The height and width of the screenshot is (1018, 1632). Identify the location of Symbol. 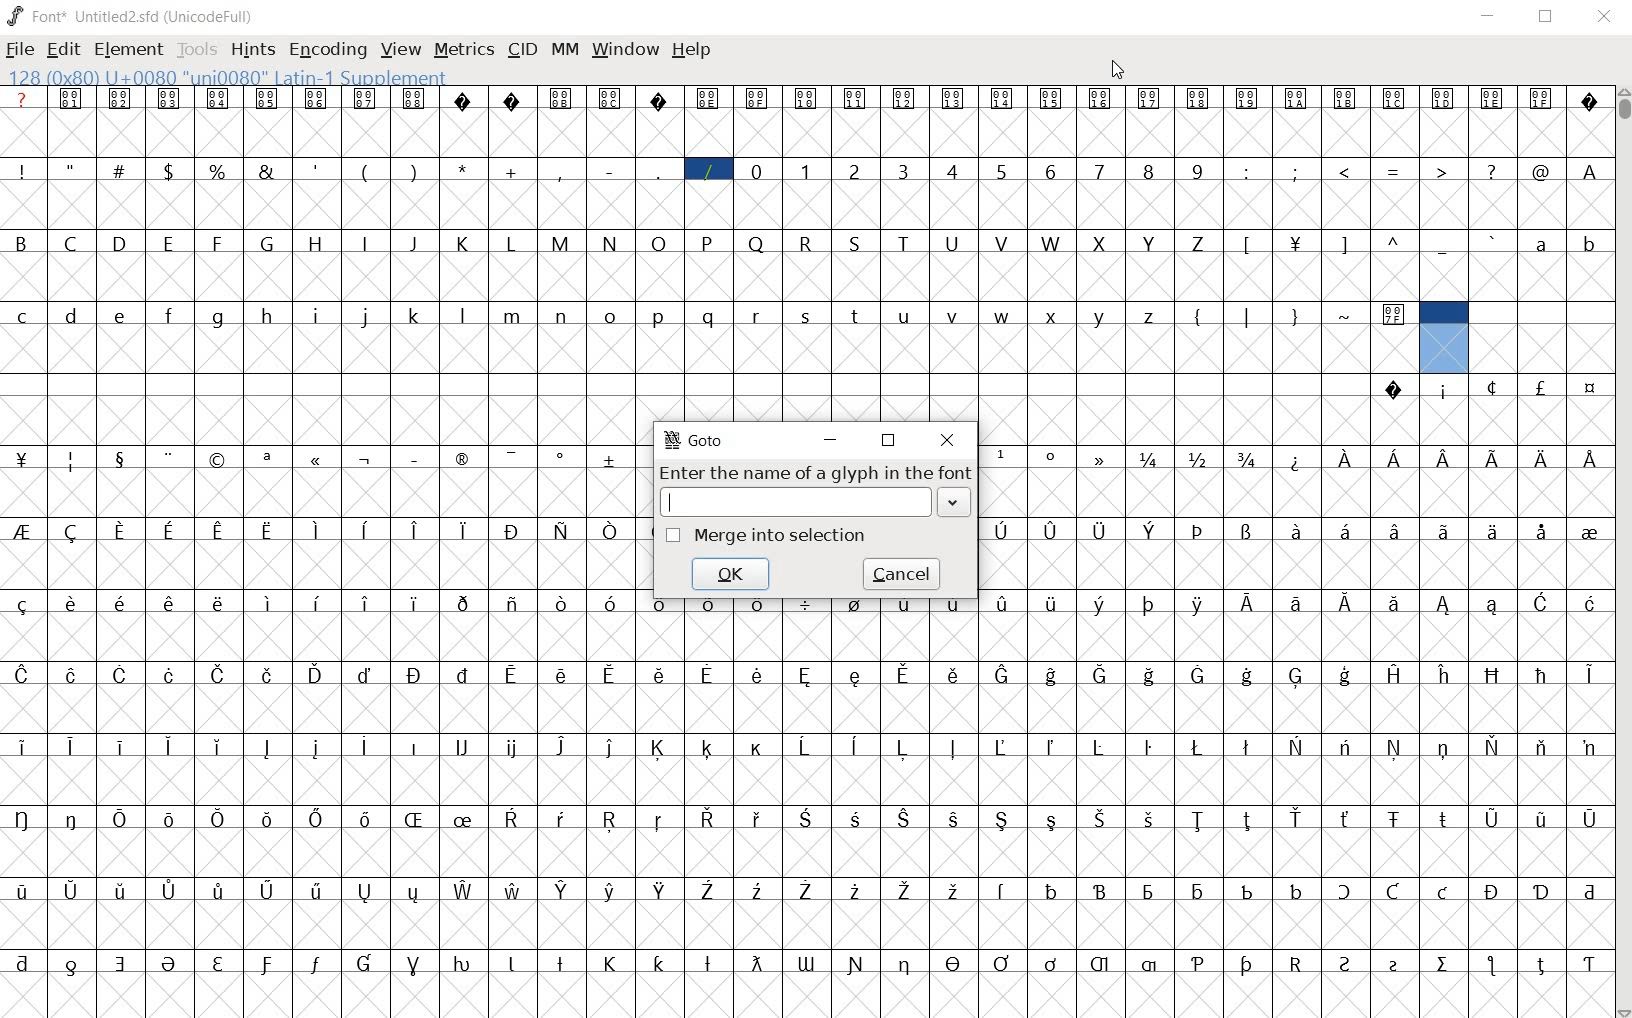
(125, 673).